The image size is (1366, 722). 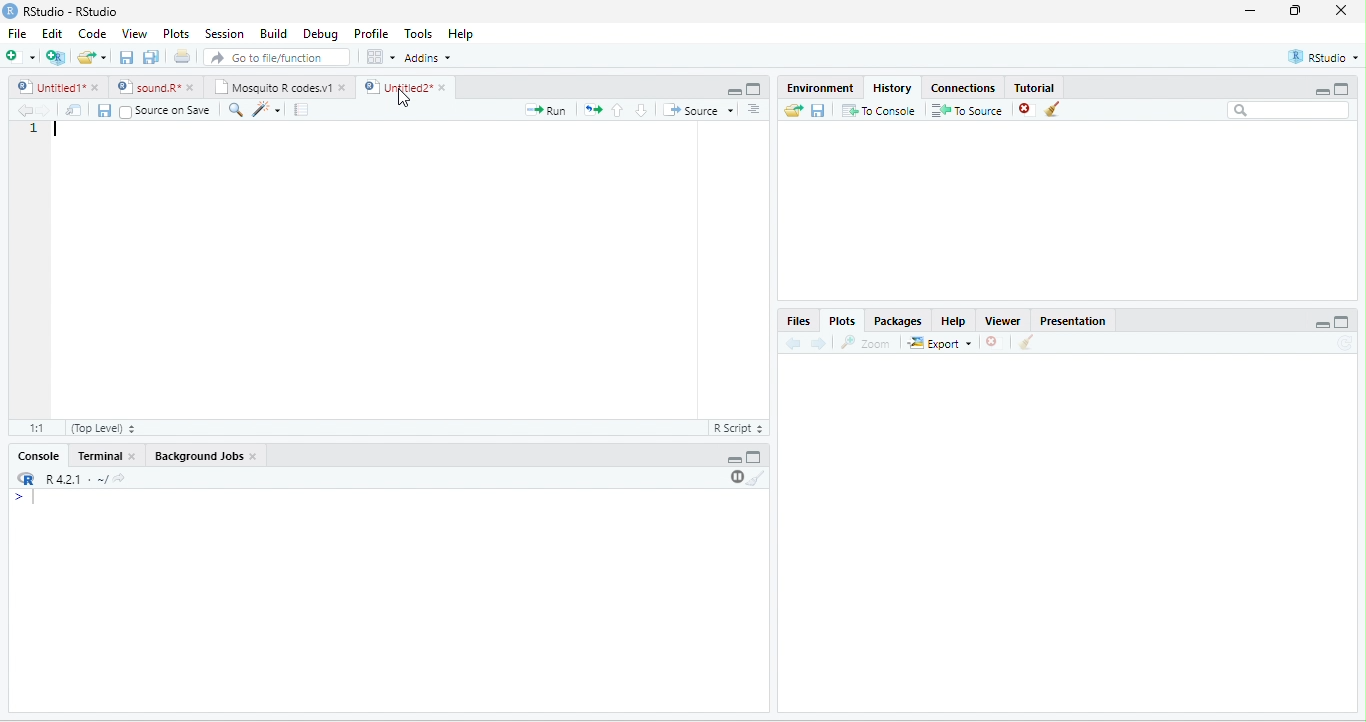 What do you see at coordinates (1296, 10) in the screenshot?
I see `resize` at bounding box center [1296, 10].